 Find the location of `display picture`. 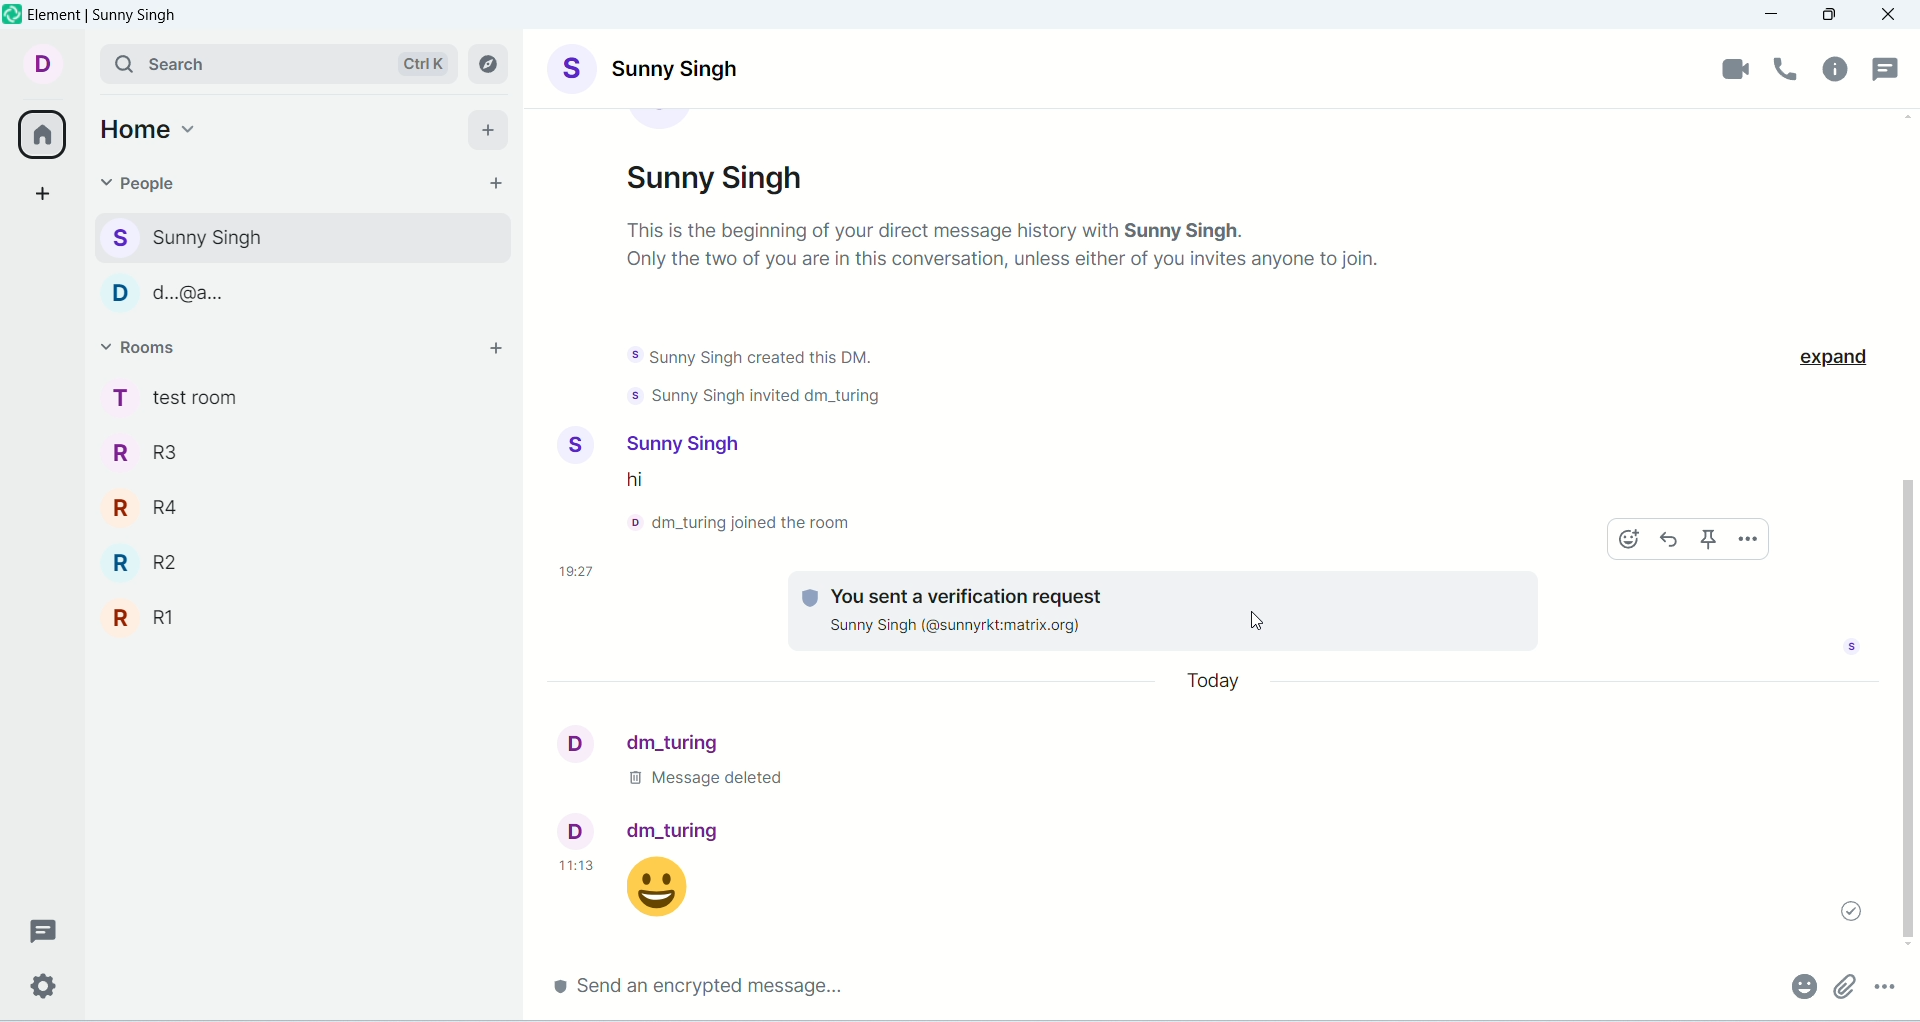

display picture is located at coordinates (574, 743).